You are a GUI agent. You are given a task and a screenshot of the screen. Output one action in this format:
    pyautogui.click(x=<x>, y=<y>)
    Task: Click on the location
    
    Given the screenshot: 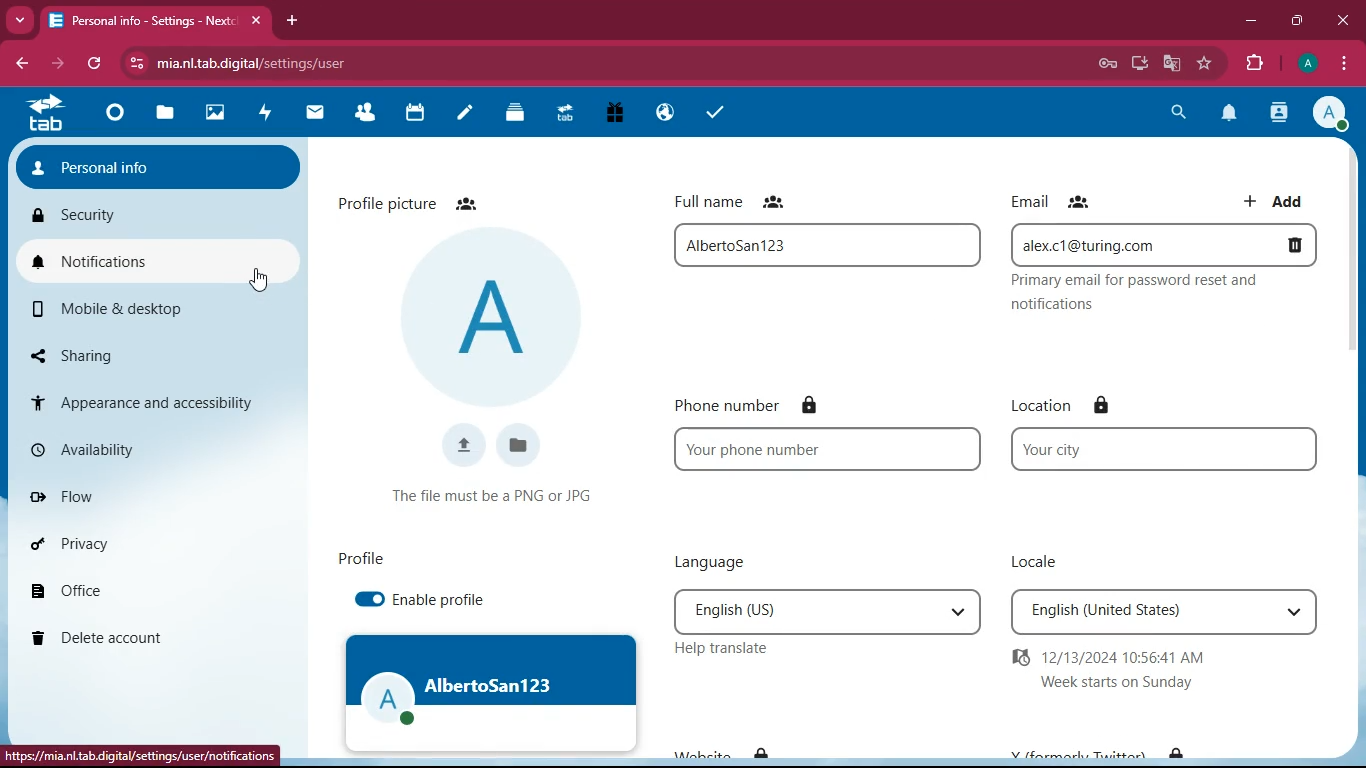 What is the action you would take?
    pyautogui.click(x=1043, y=407)
    